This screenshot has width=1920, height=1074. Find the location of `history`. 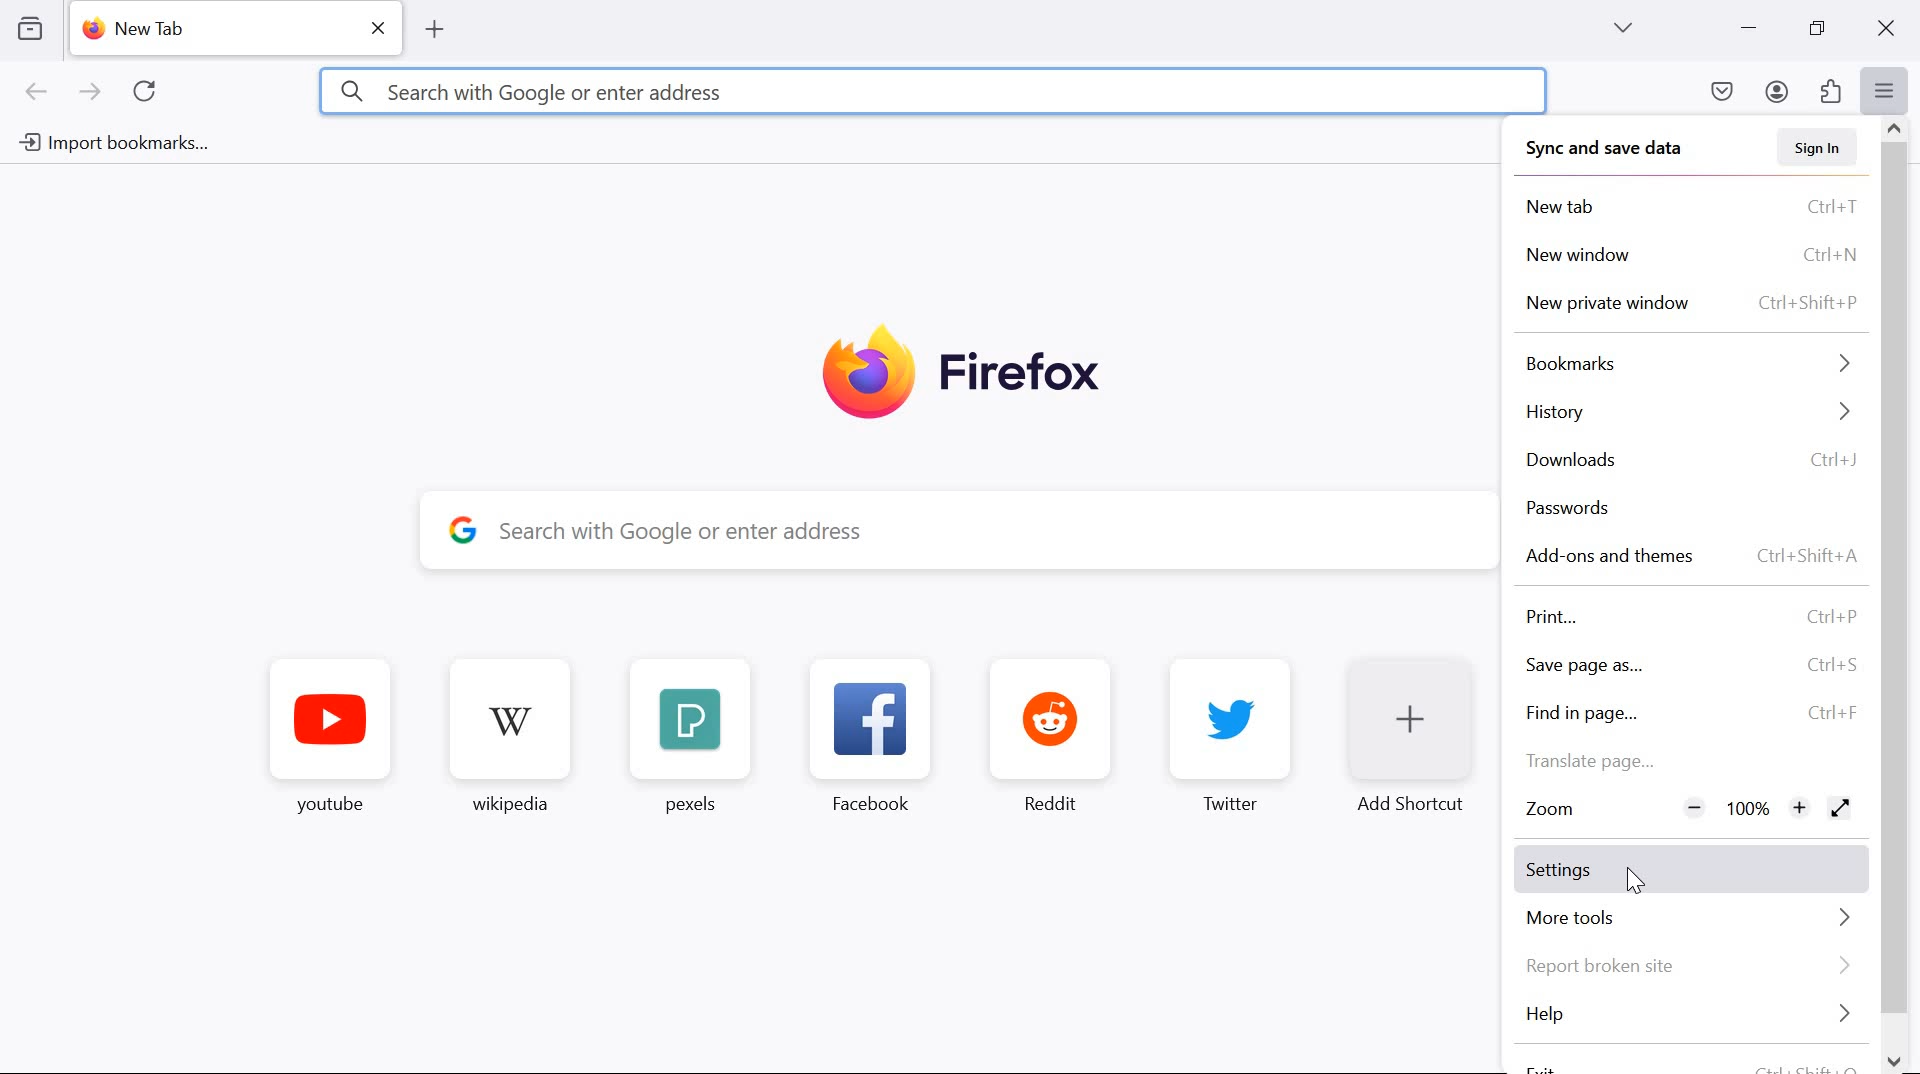

history is located at coordinates (1697, 413).